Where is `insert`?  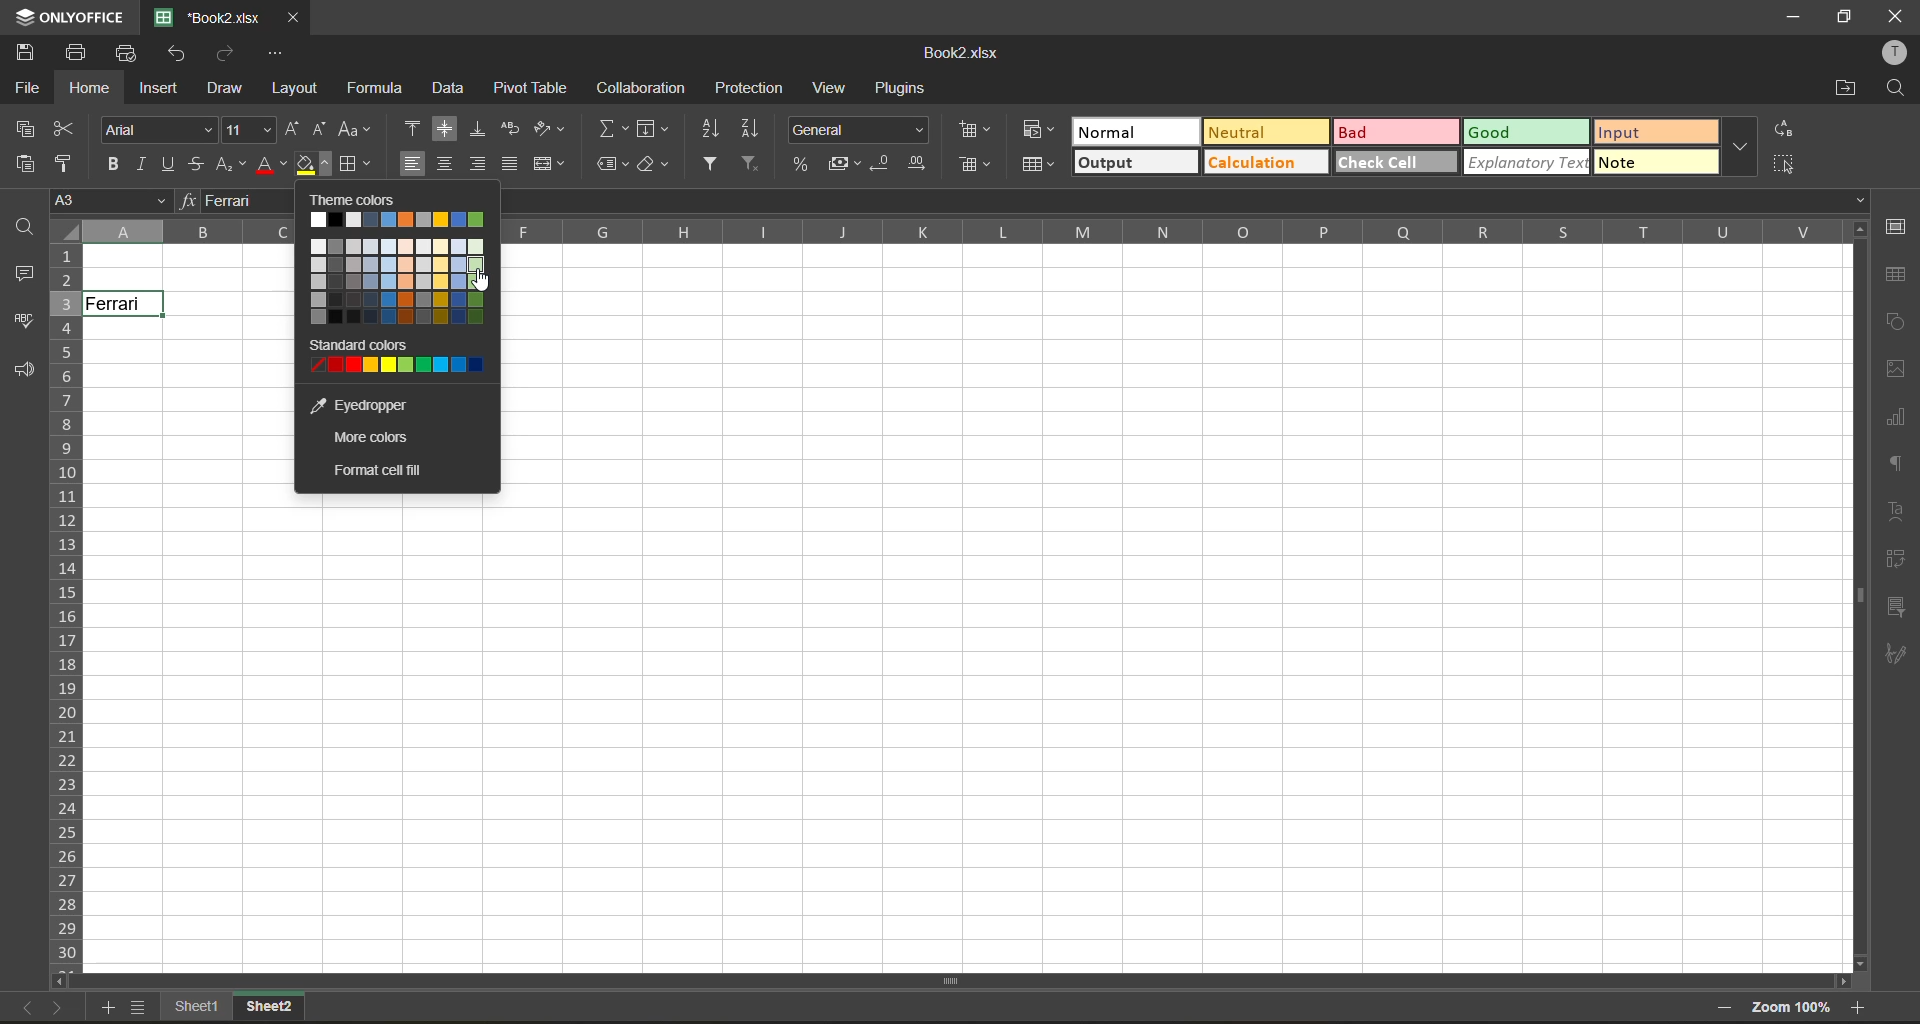
insert is located at coordinates (163, 89).